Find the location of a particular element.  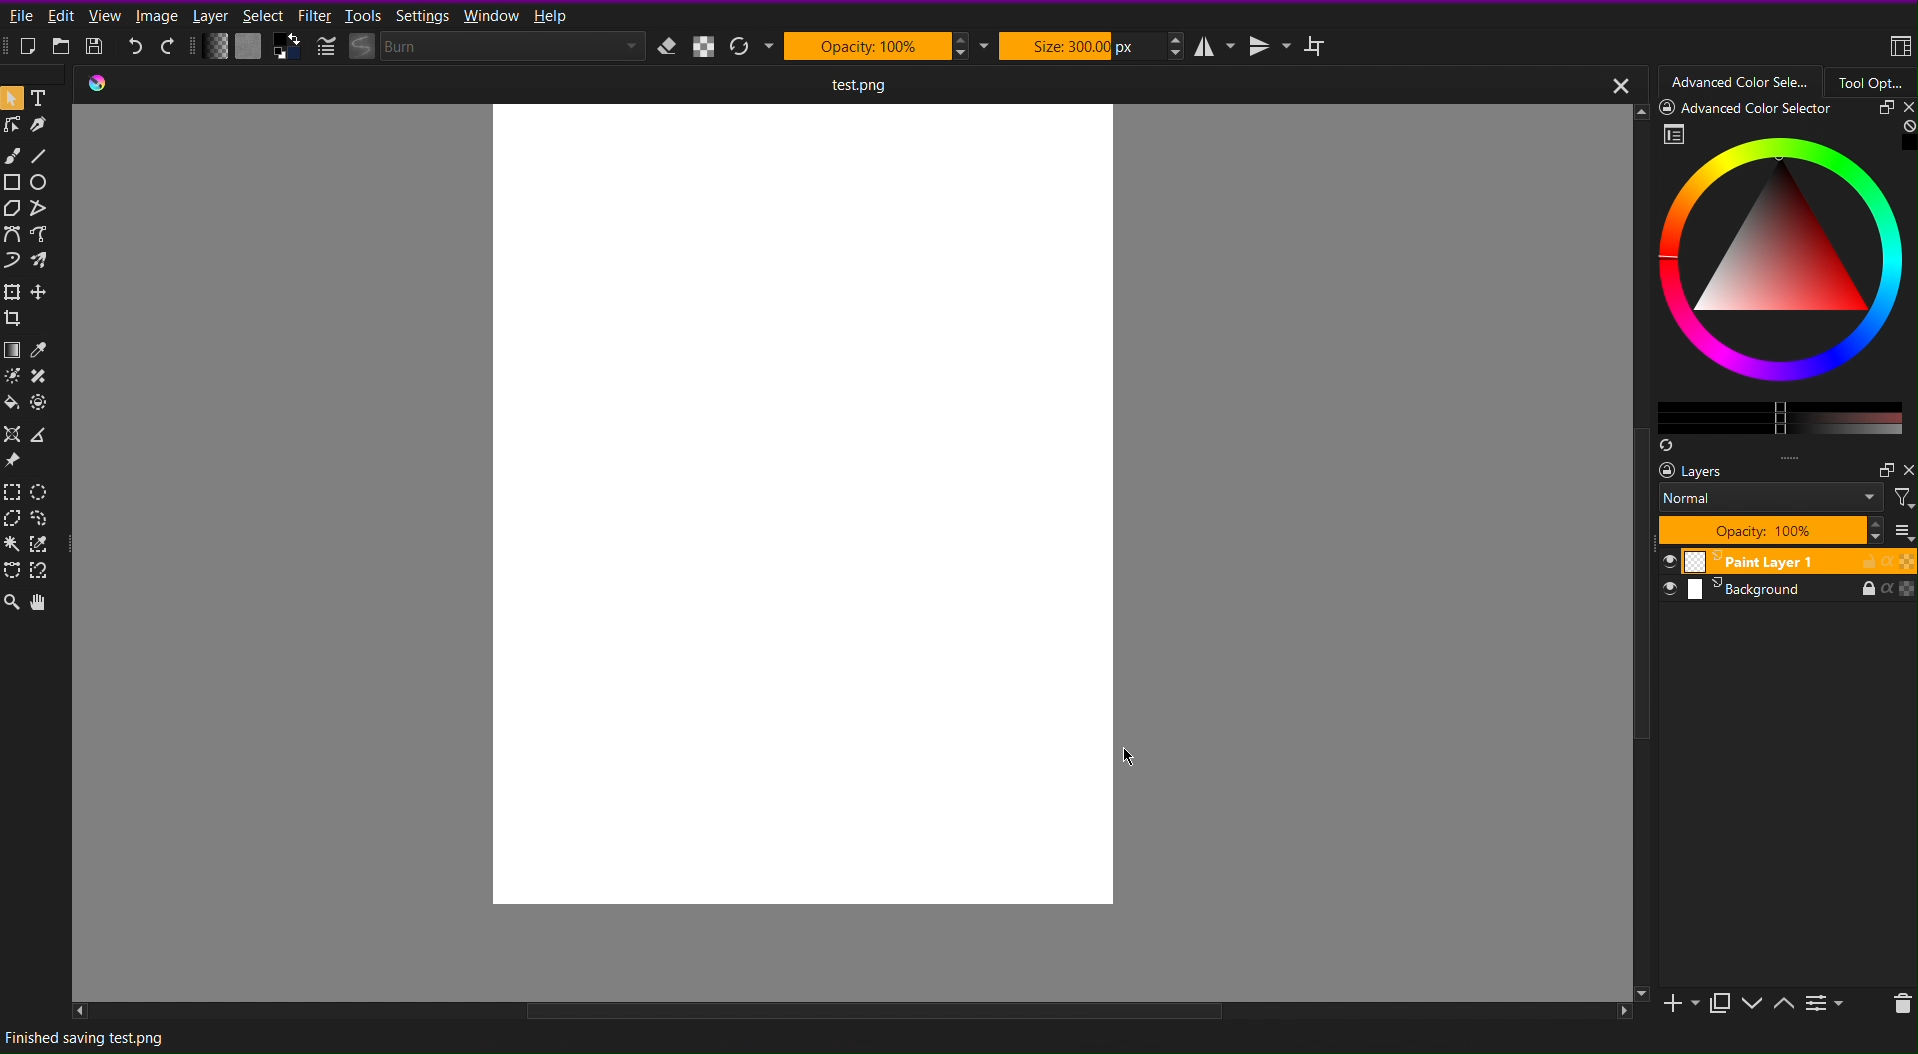

Zoom is located at coordinates (12, 603).